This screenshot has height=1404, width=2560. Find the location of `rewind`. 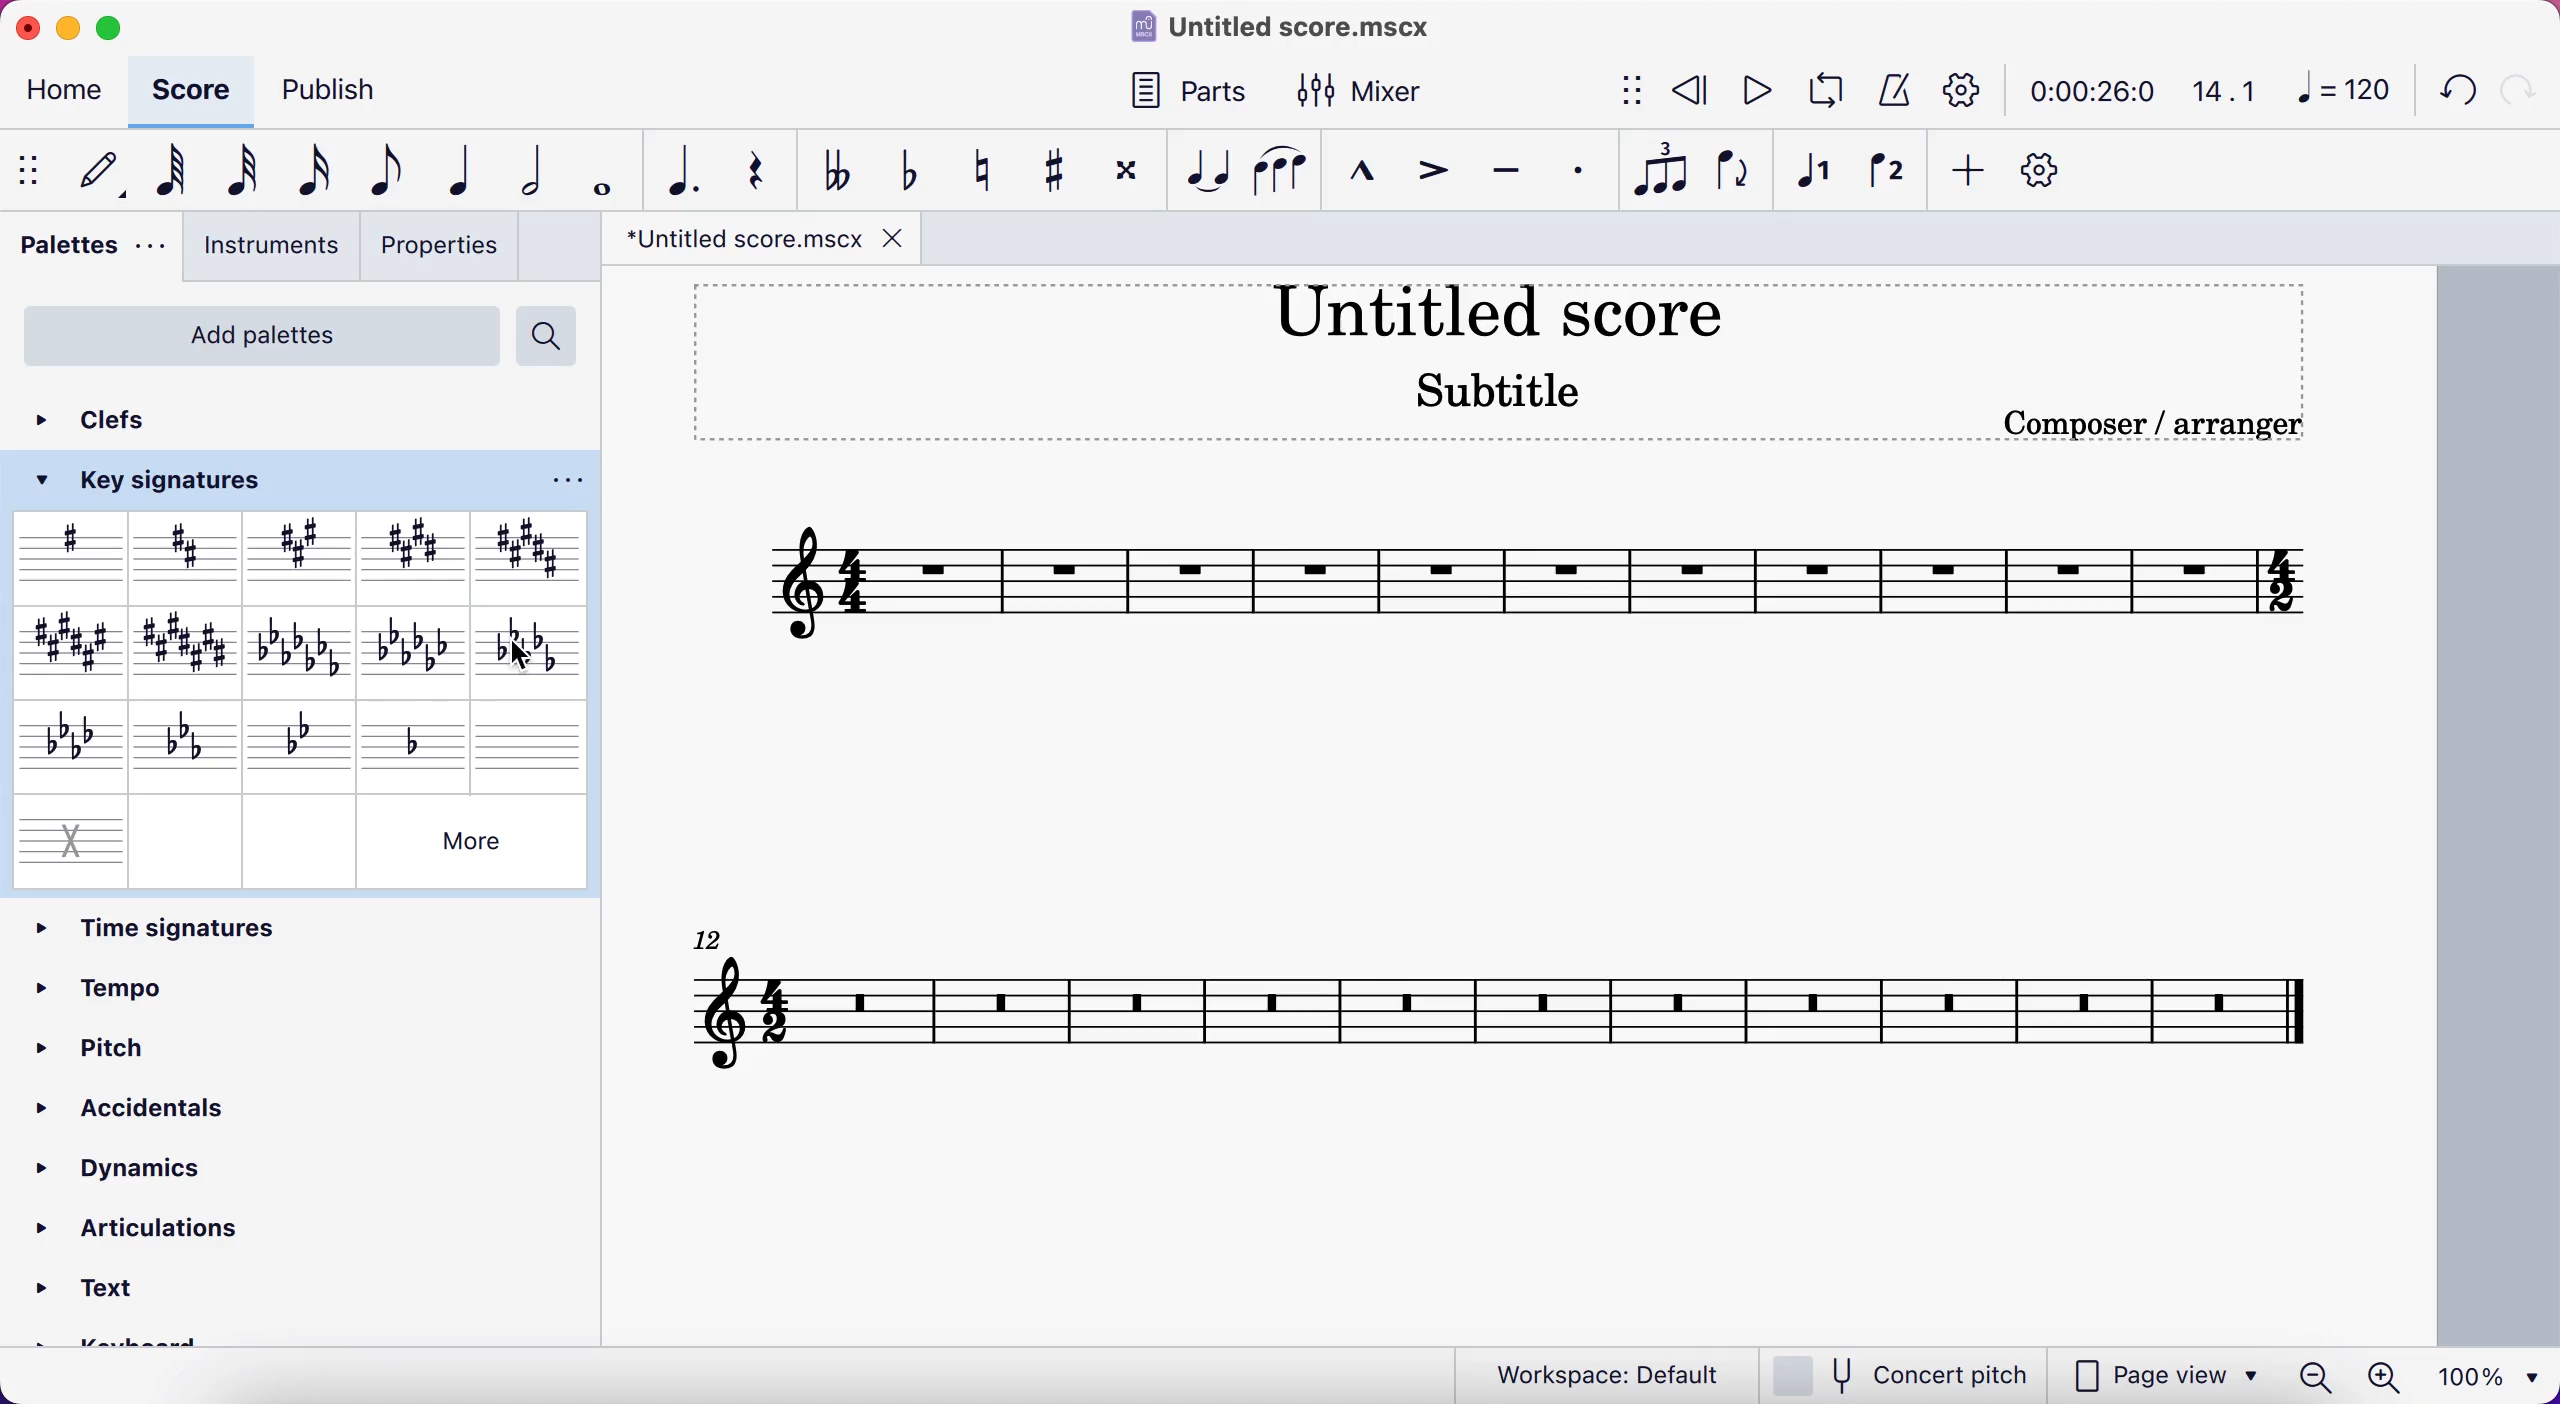

rewind is located at coordinates (1690, 91).